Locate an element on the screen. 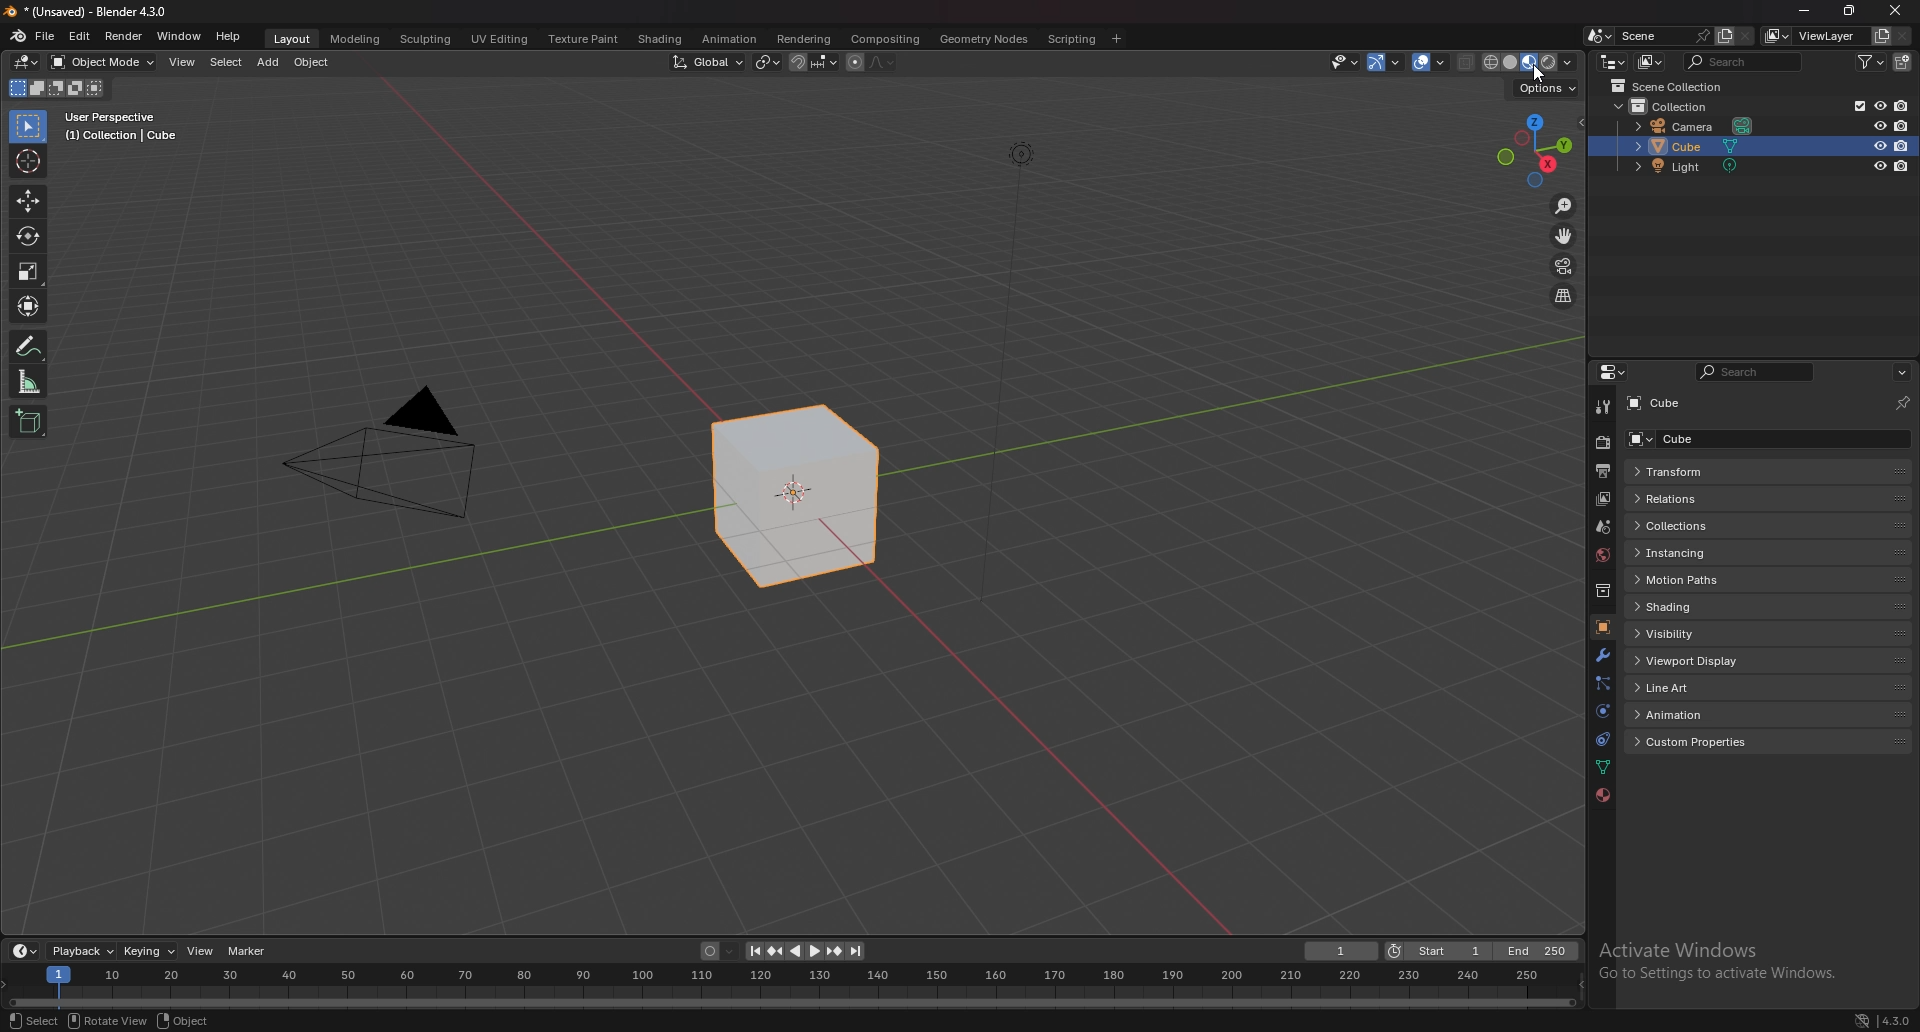 The width and height of the screenshot is (1920, 1032). object mode is located at coordinates (103, 62).